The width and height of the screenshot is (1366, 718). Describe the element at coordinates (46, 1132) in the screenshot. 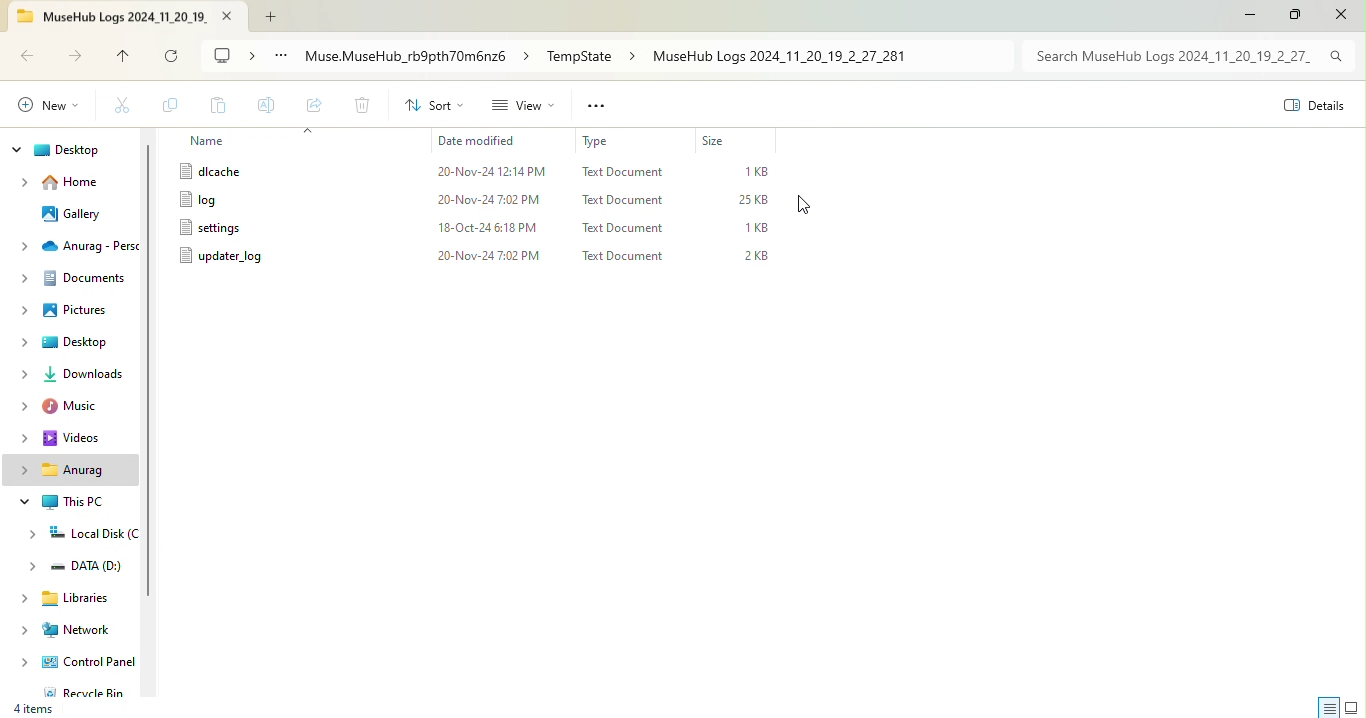

I see `` at that location.